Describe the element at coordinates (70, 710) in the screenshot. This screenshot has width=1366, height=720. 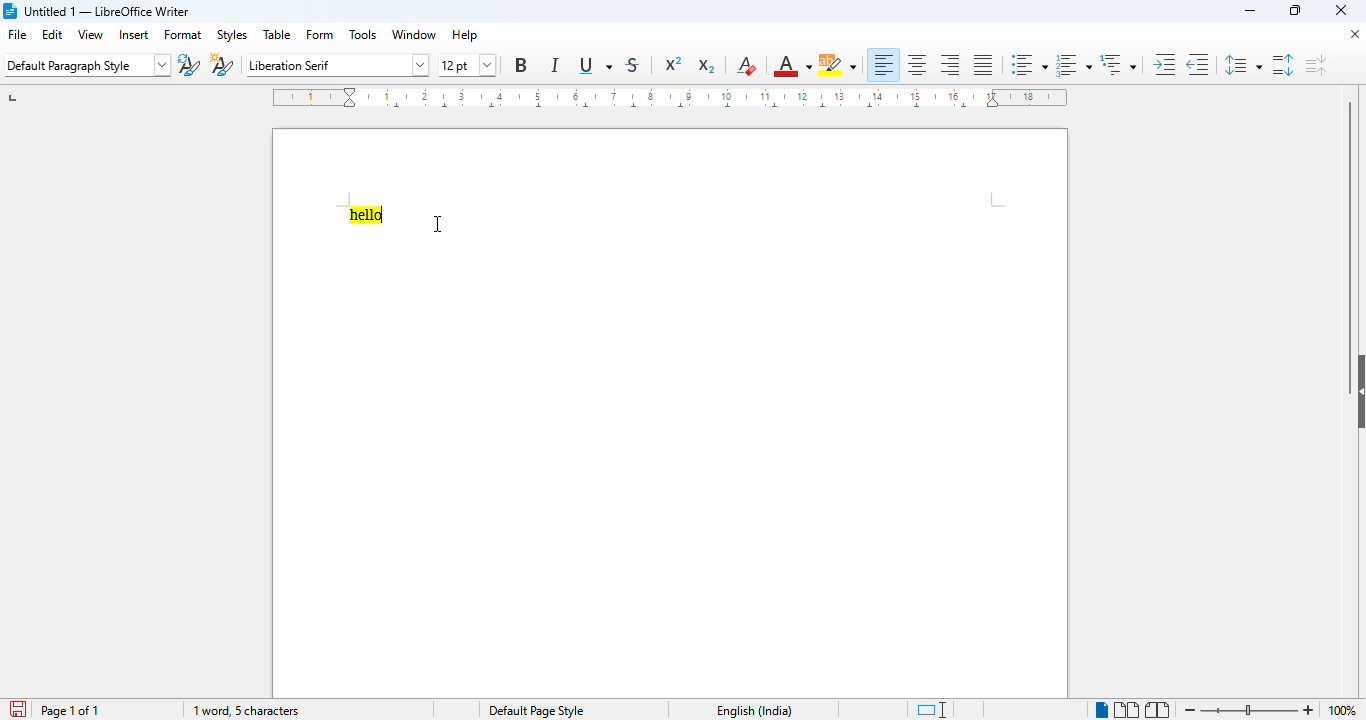
I see `page 1 of 1` at that location.